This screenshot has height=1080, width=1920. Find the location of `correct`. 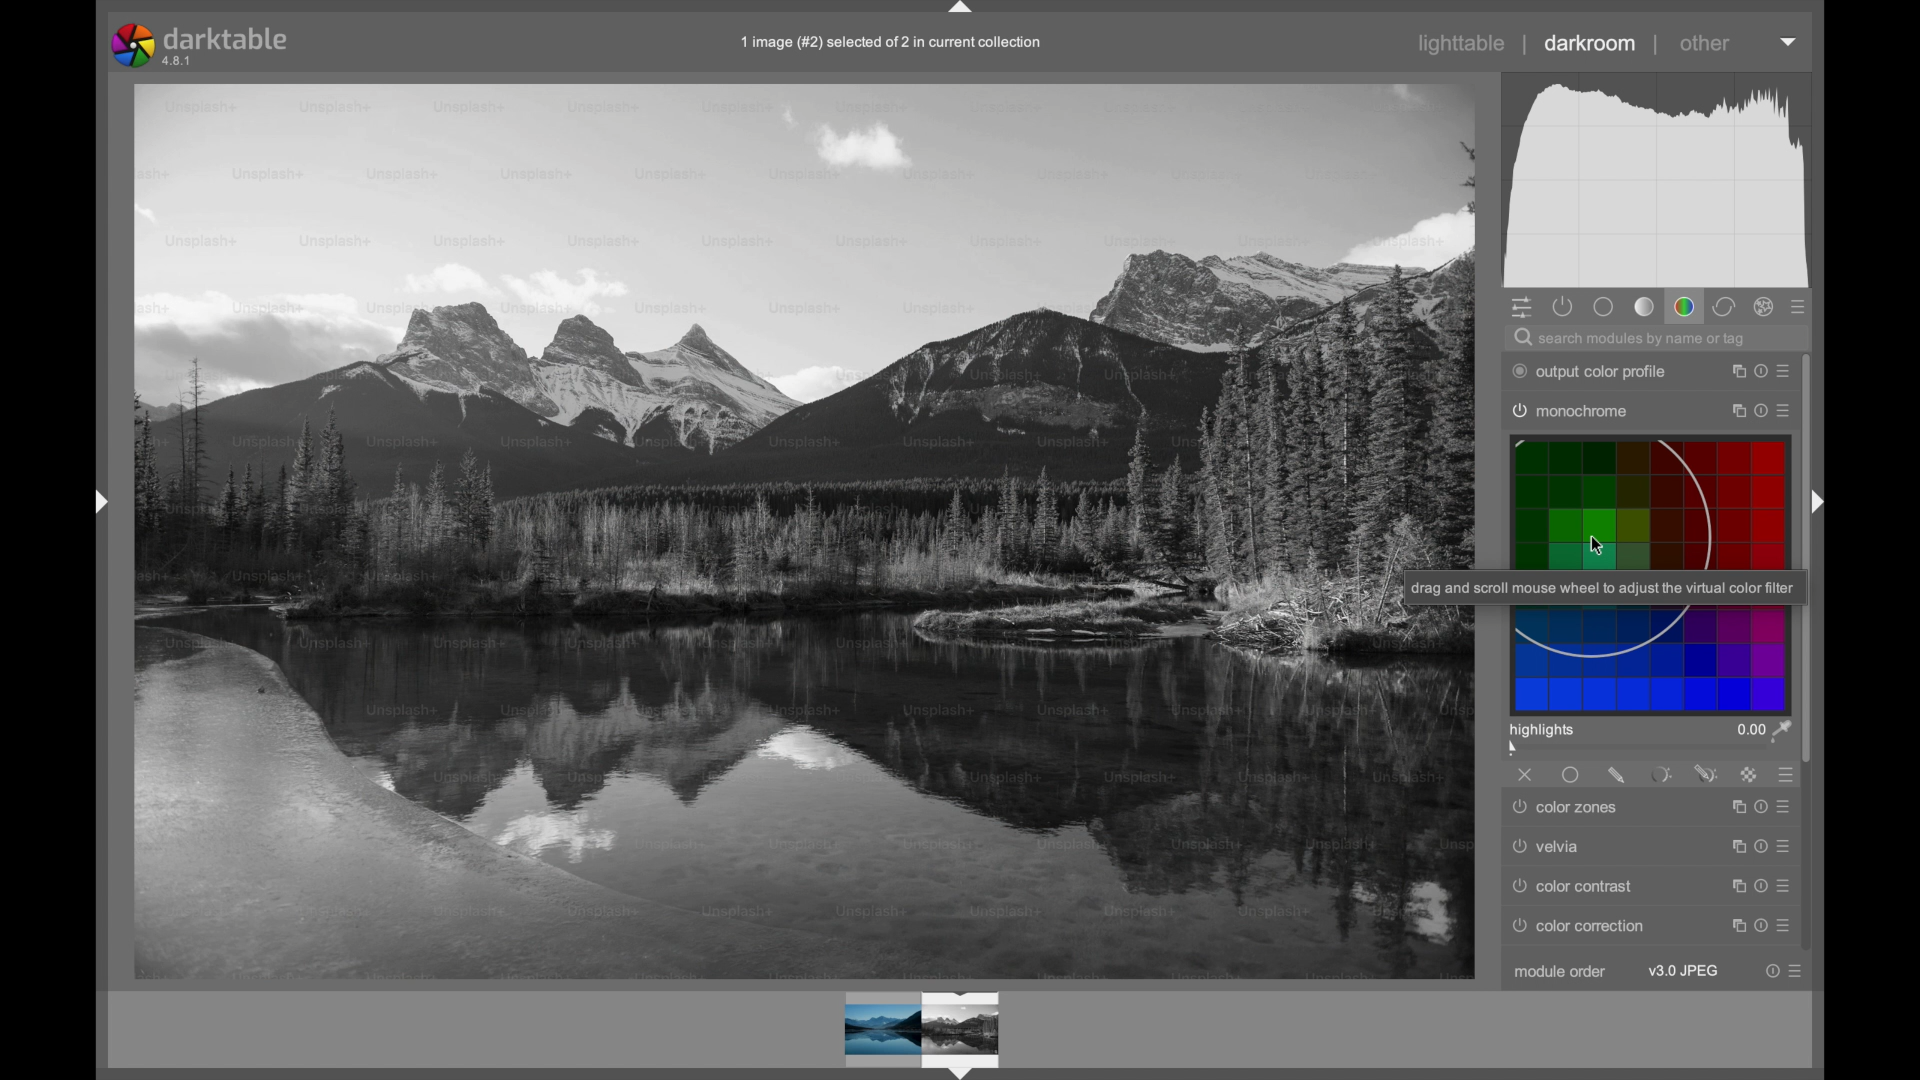

correct is located at coordinates (1724, 308).